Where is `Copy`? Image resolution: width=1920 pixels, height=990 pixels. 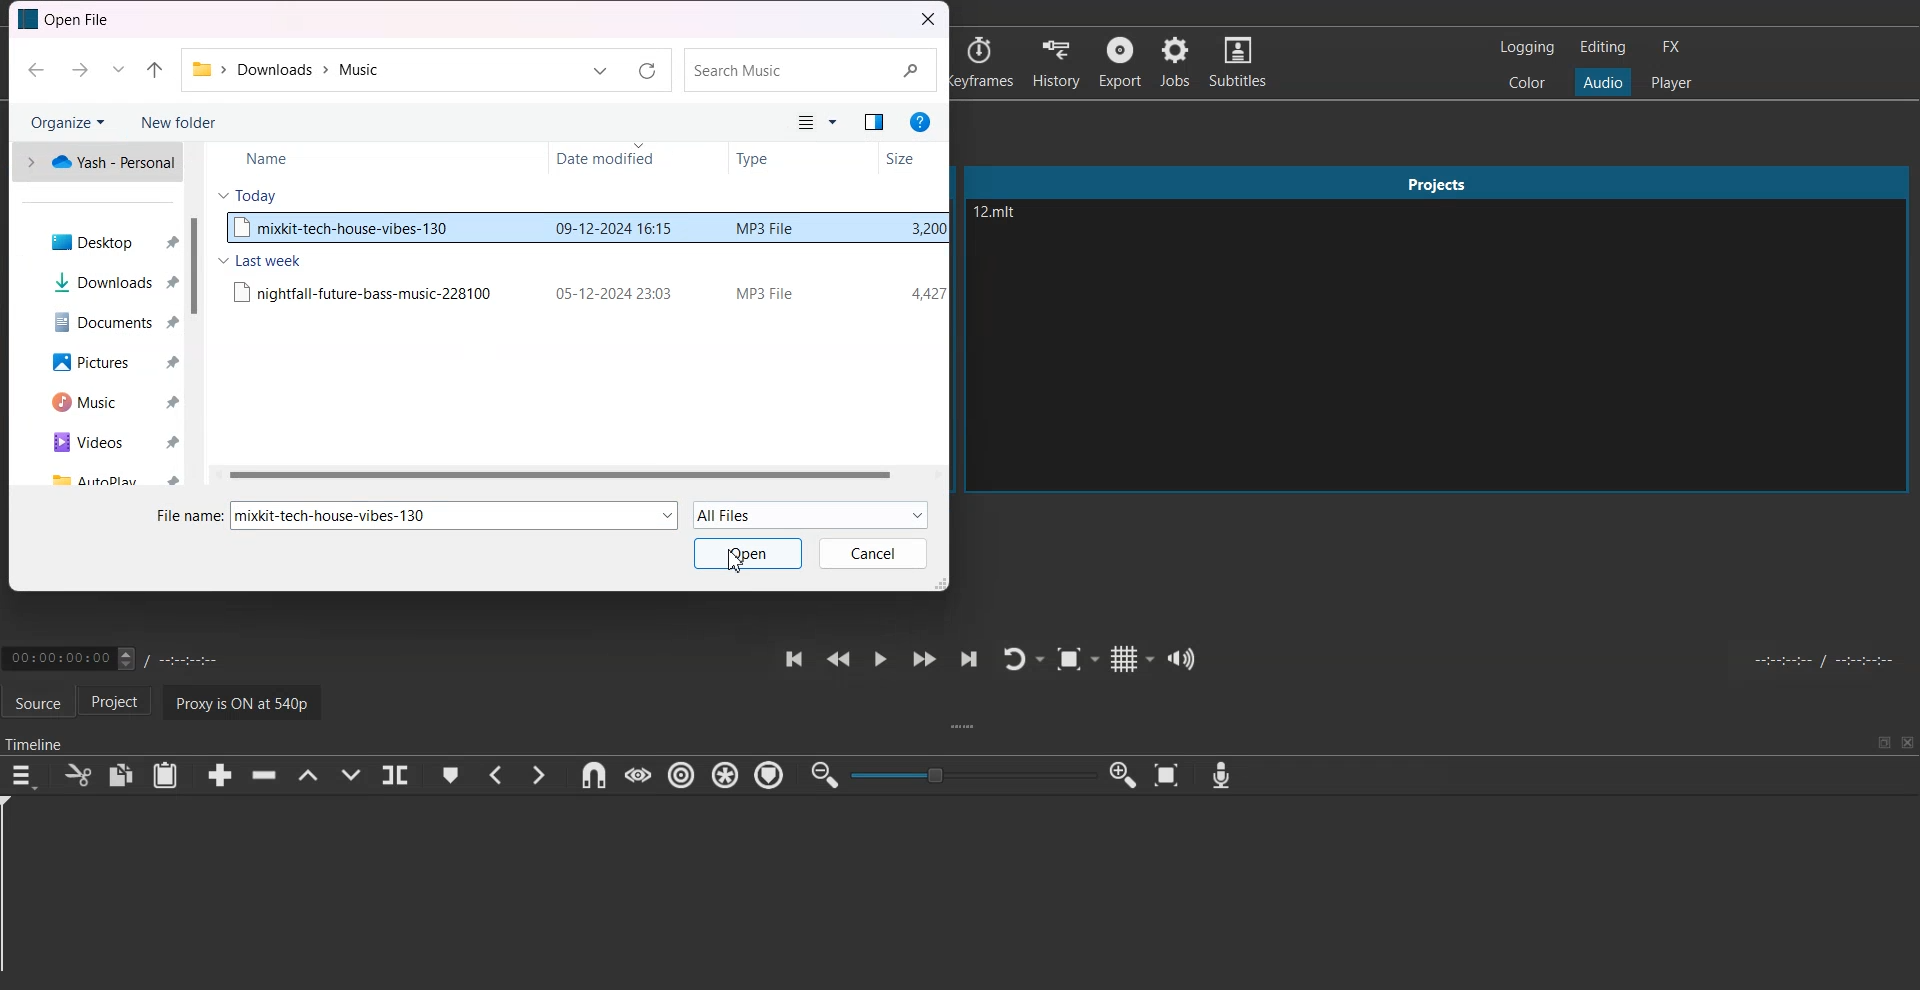
Copy is located at coordinates (122, 774).